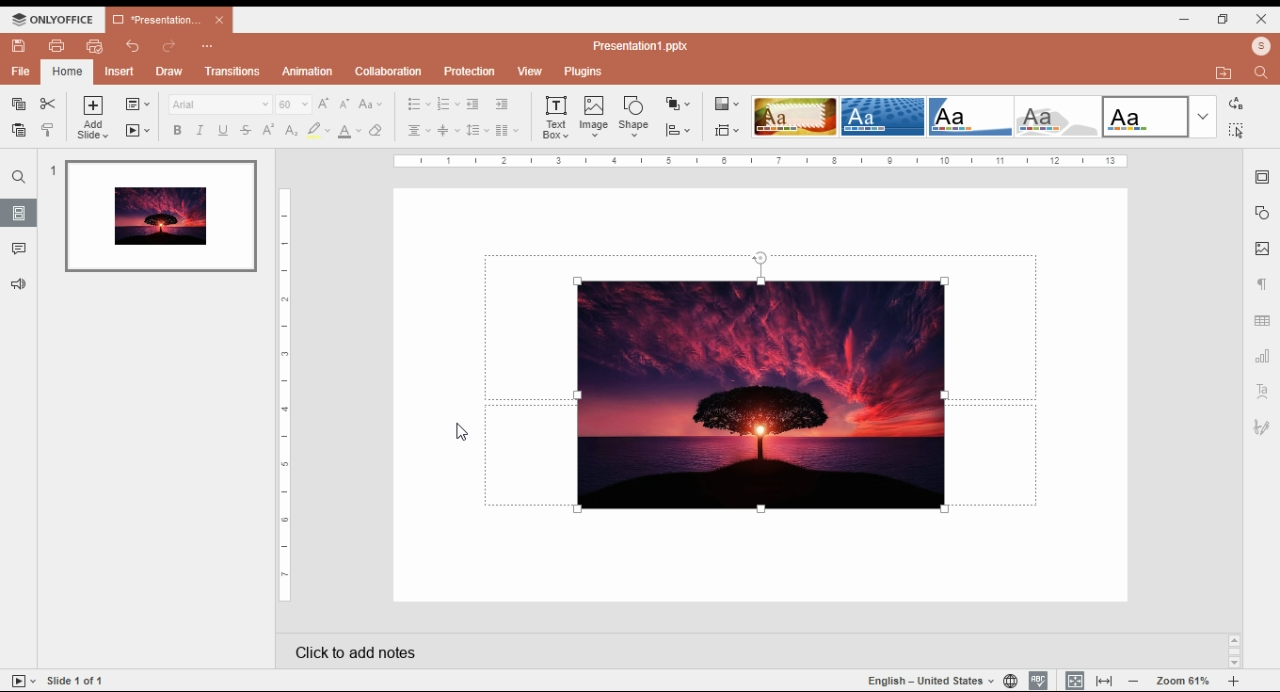  I want to click on copy, so click(18, 104).